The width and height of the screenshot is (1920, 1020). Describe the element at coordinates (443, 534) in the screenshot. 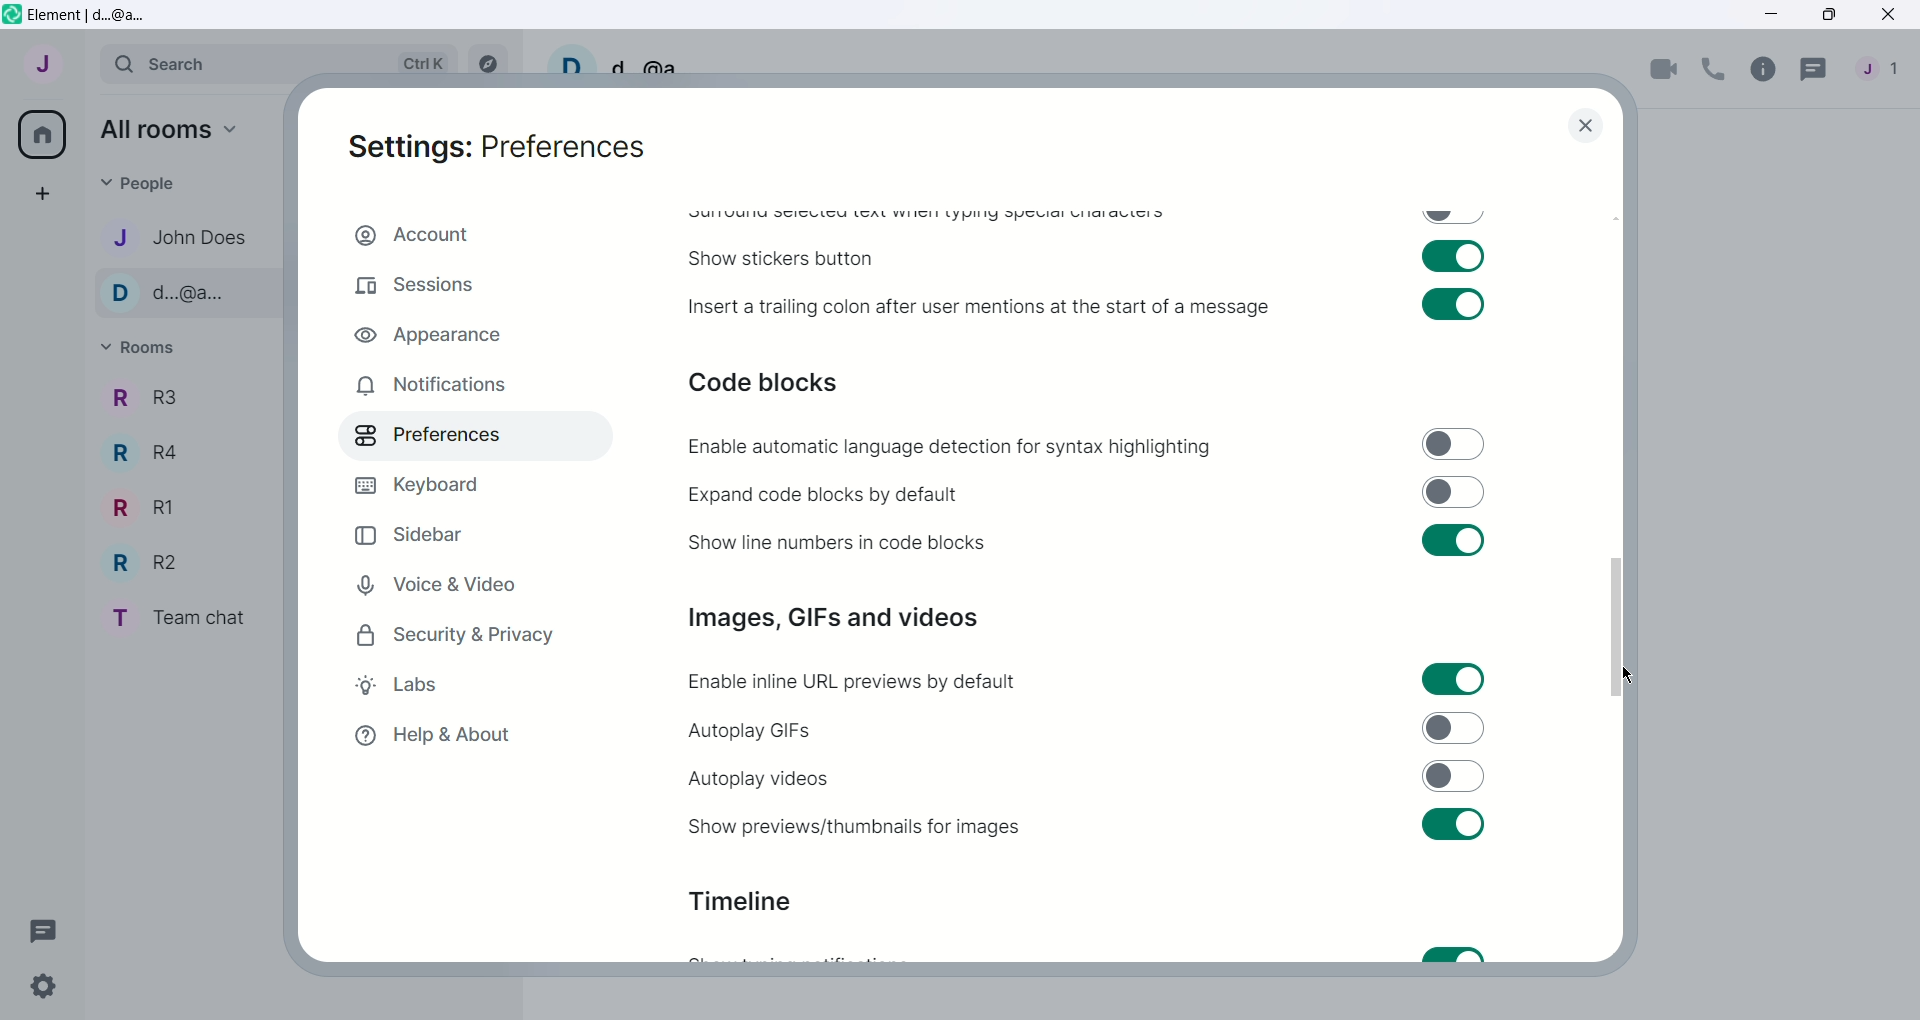

I see `Sidebar` at that location.